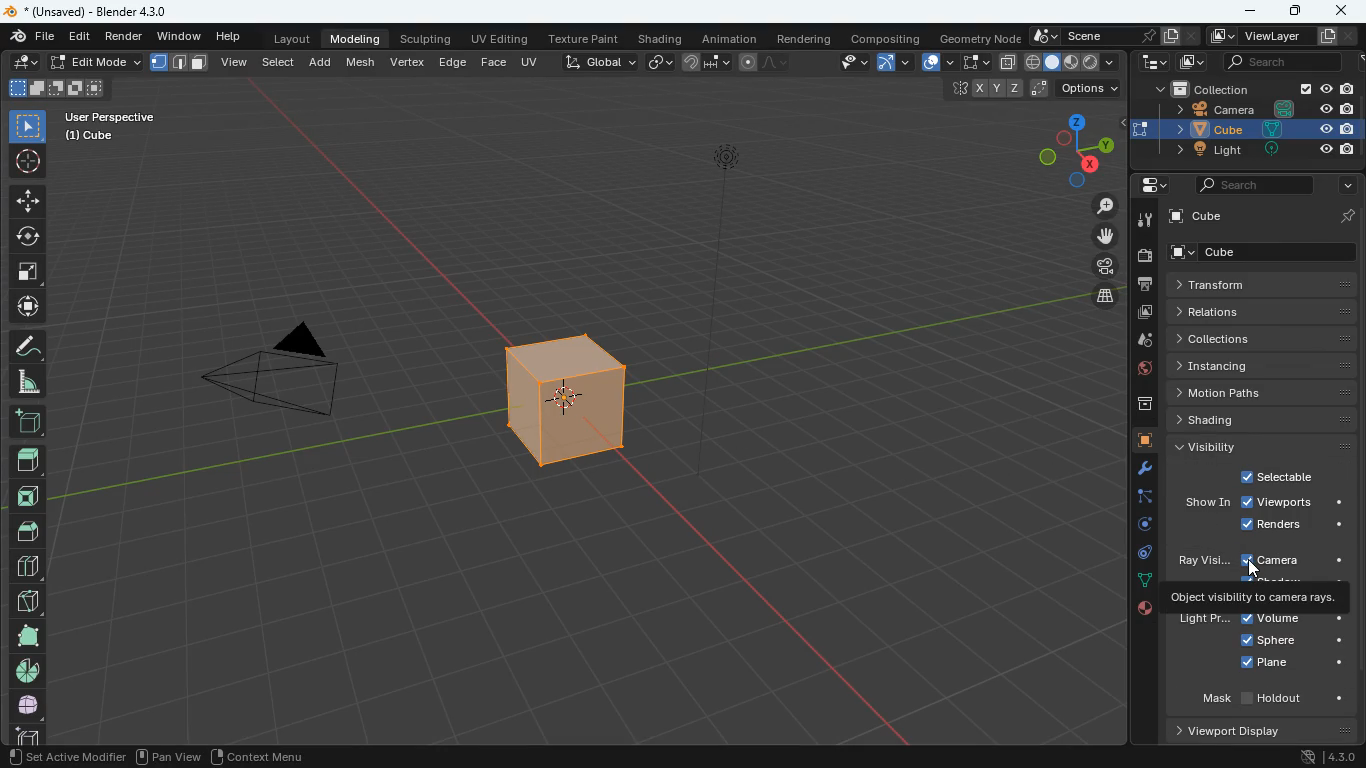  What do you see at coordinates (733, 38) in the screenshot?
I see `animation` at bounding box center [733, 38].